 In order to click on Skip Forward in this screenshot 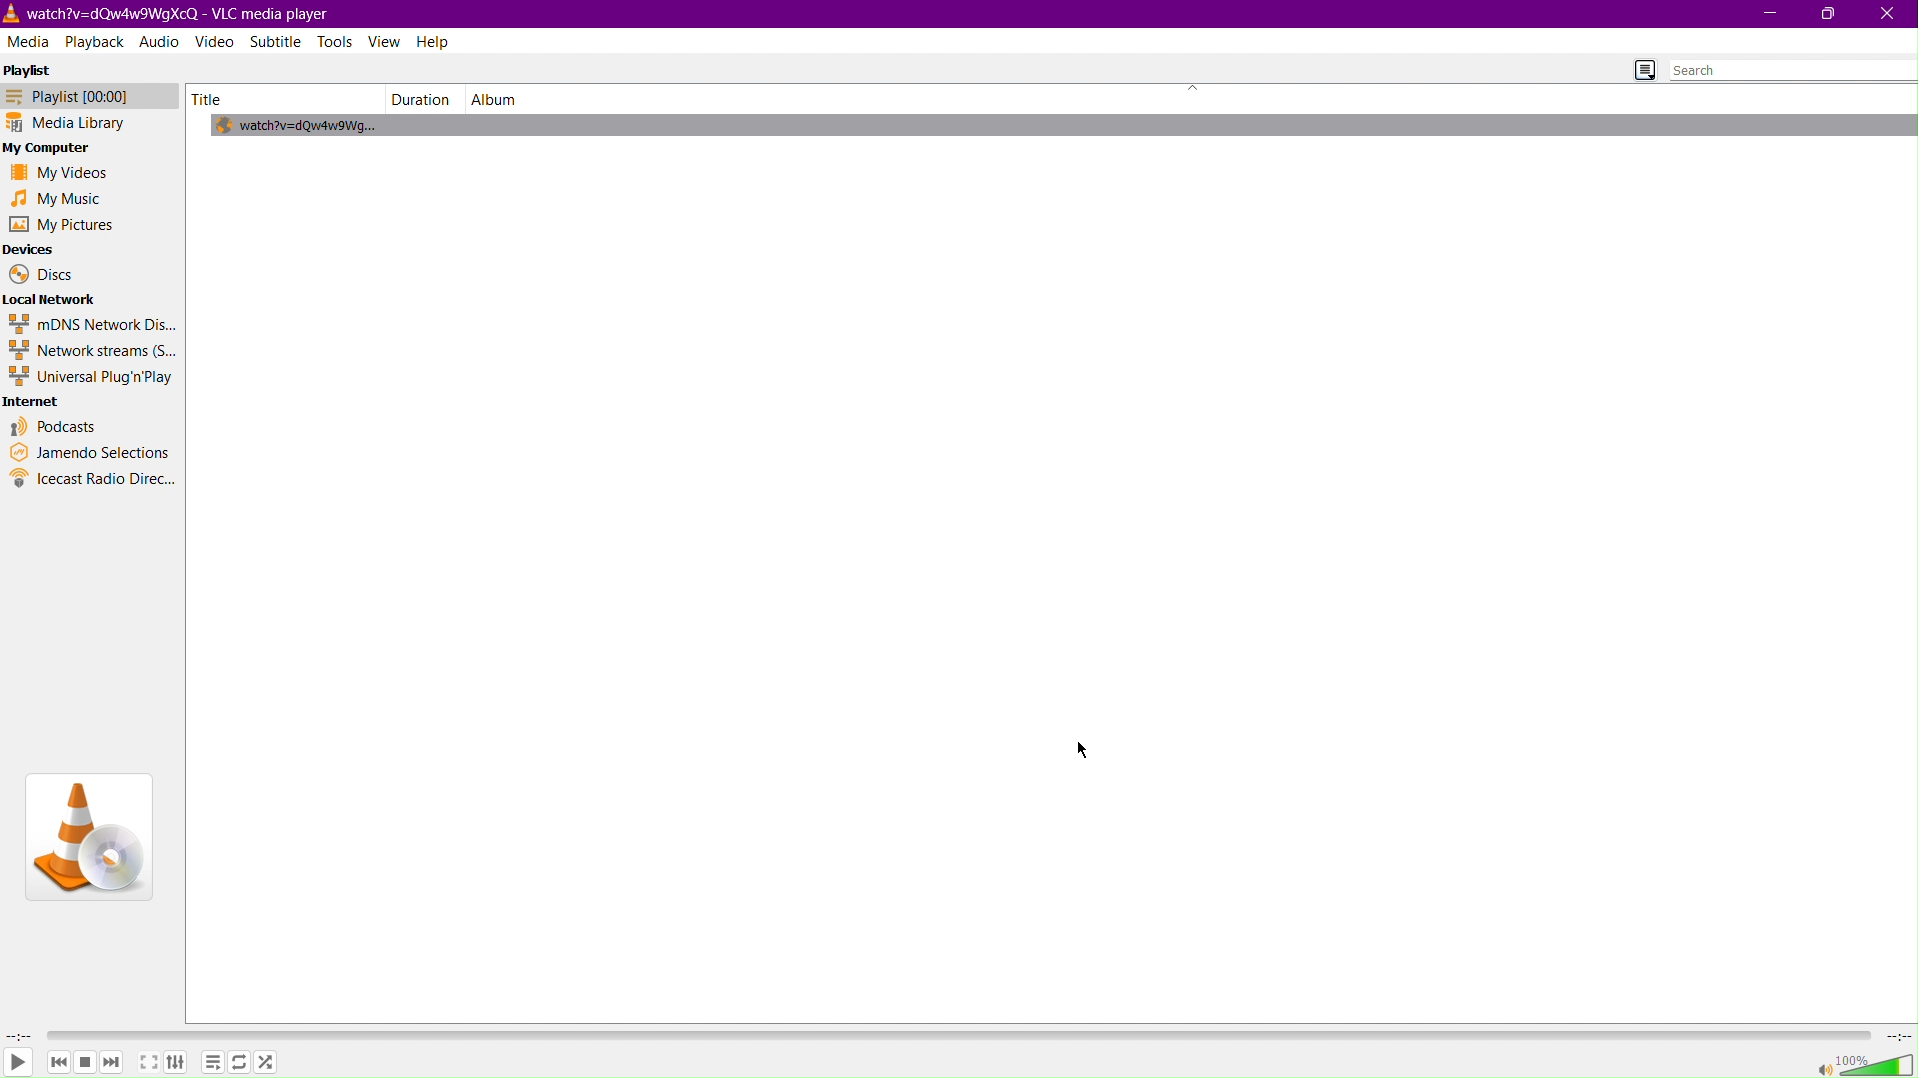, I will do `click(116, 1066)`.